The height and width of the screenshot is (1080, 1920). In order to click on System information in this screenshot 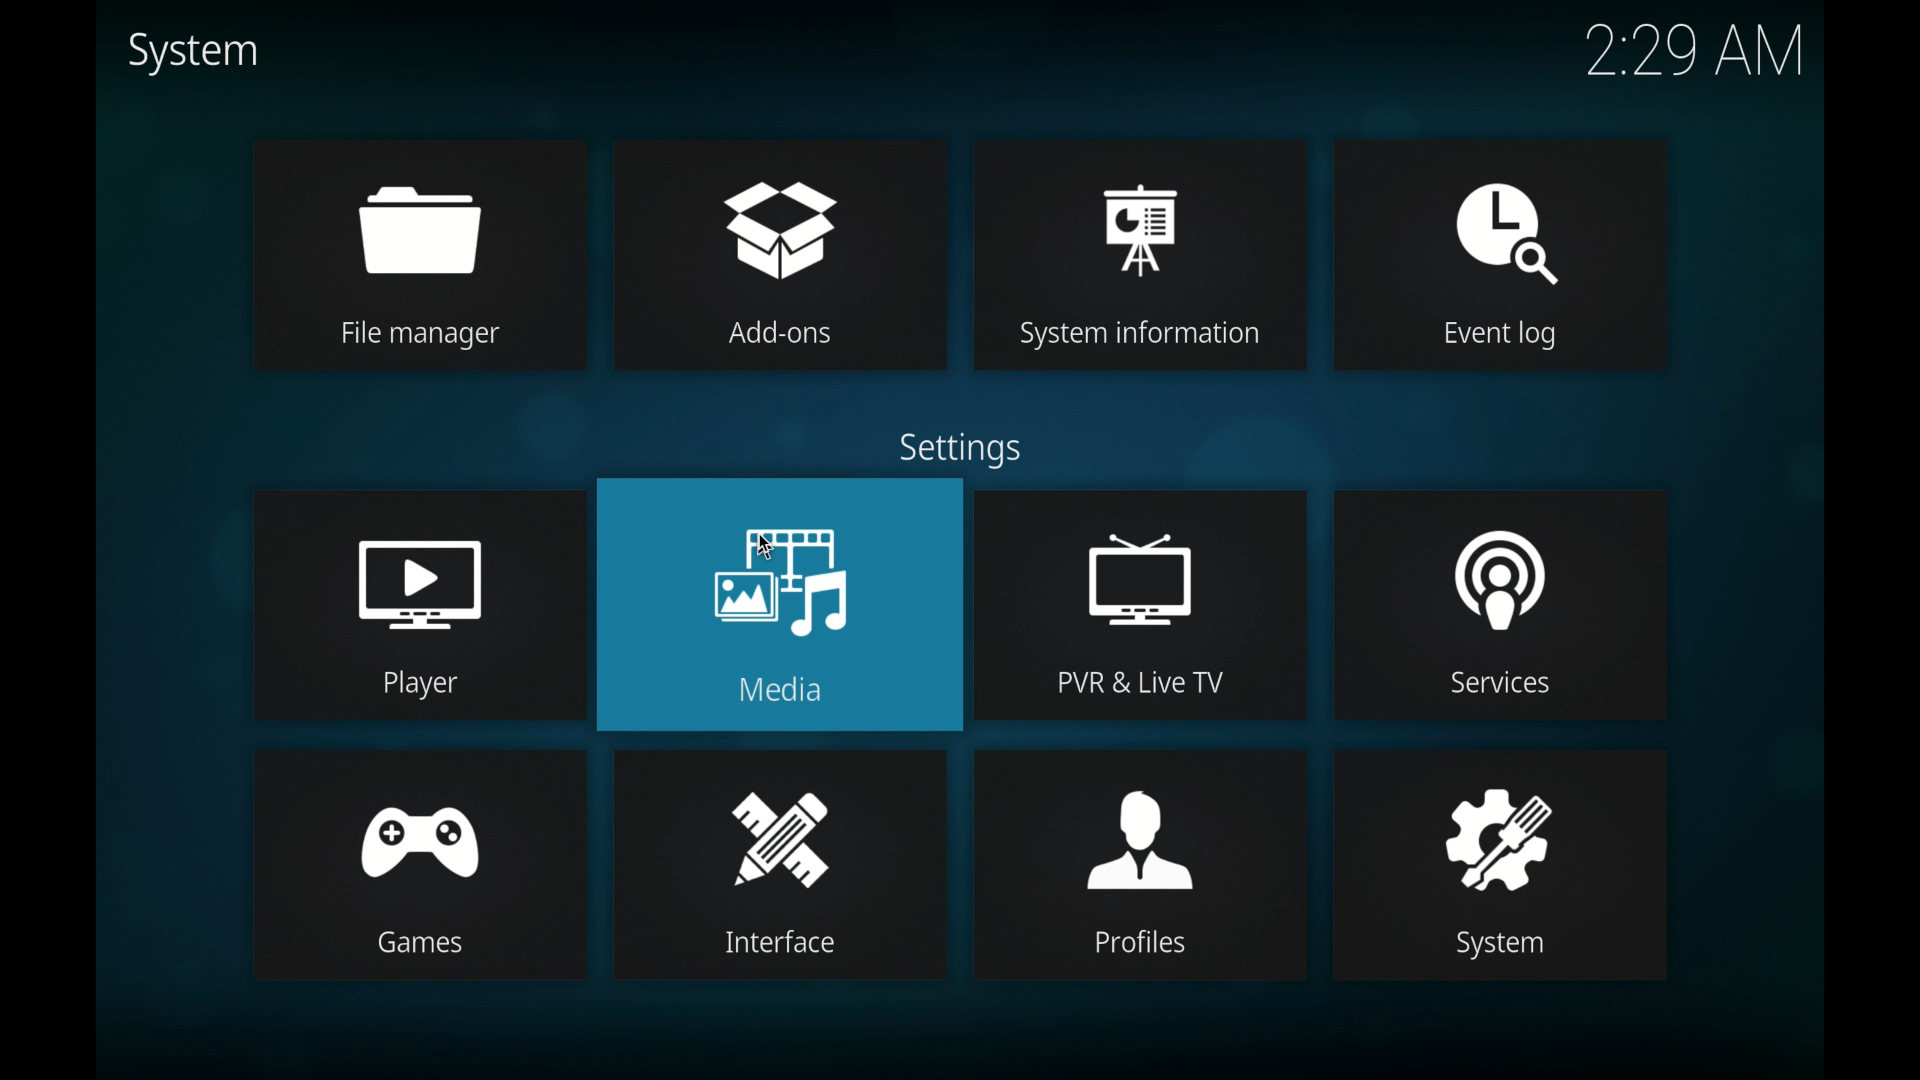, I will do `click(1145, 336)`.